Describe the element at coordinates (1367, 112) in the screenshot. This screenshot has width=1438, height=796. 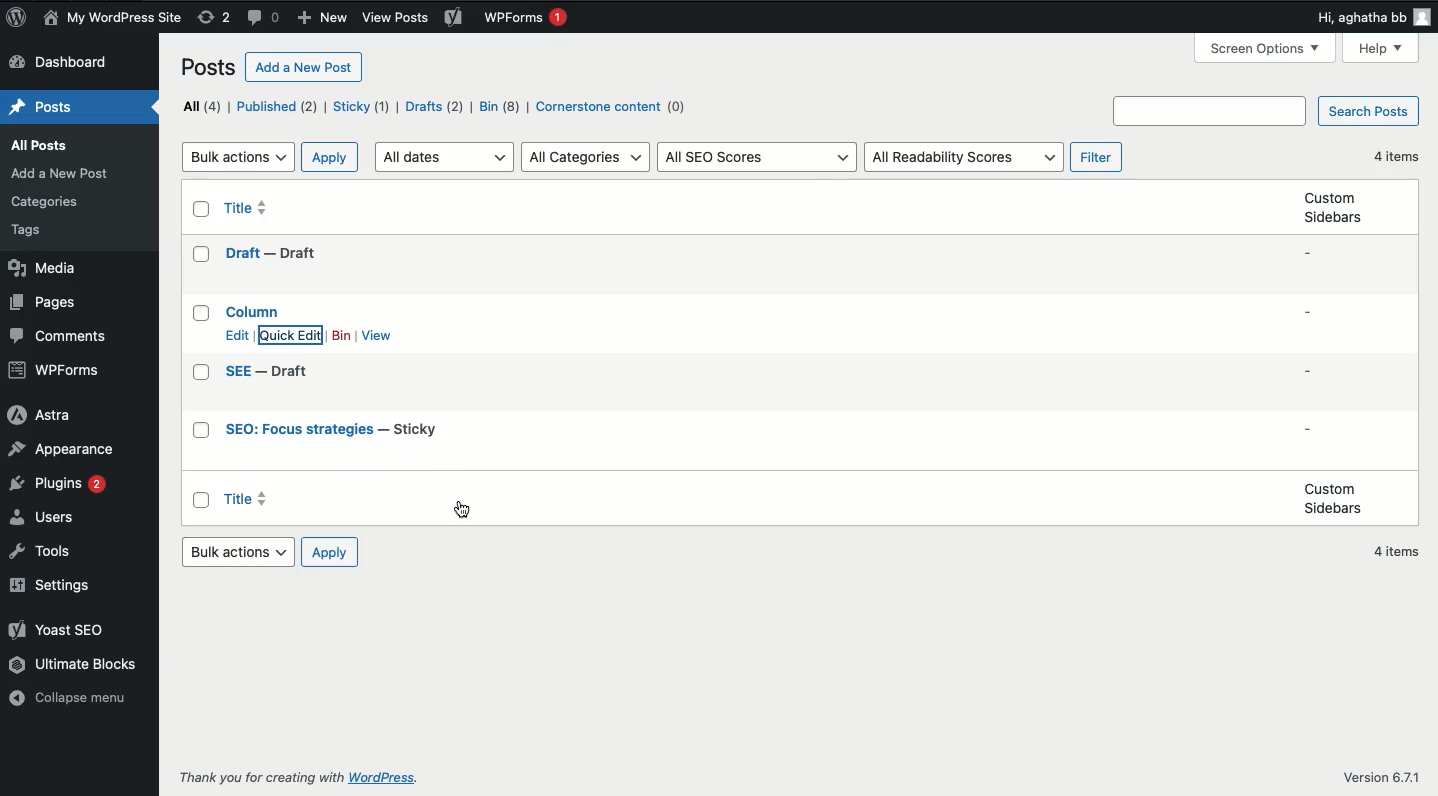
I see `Search posts` at that location.